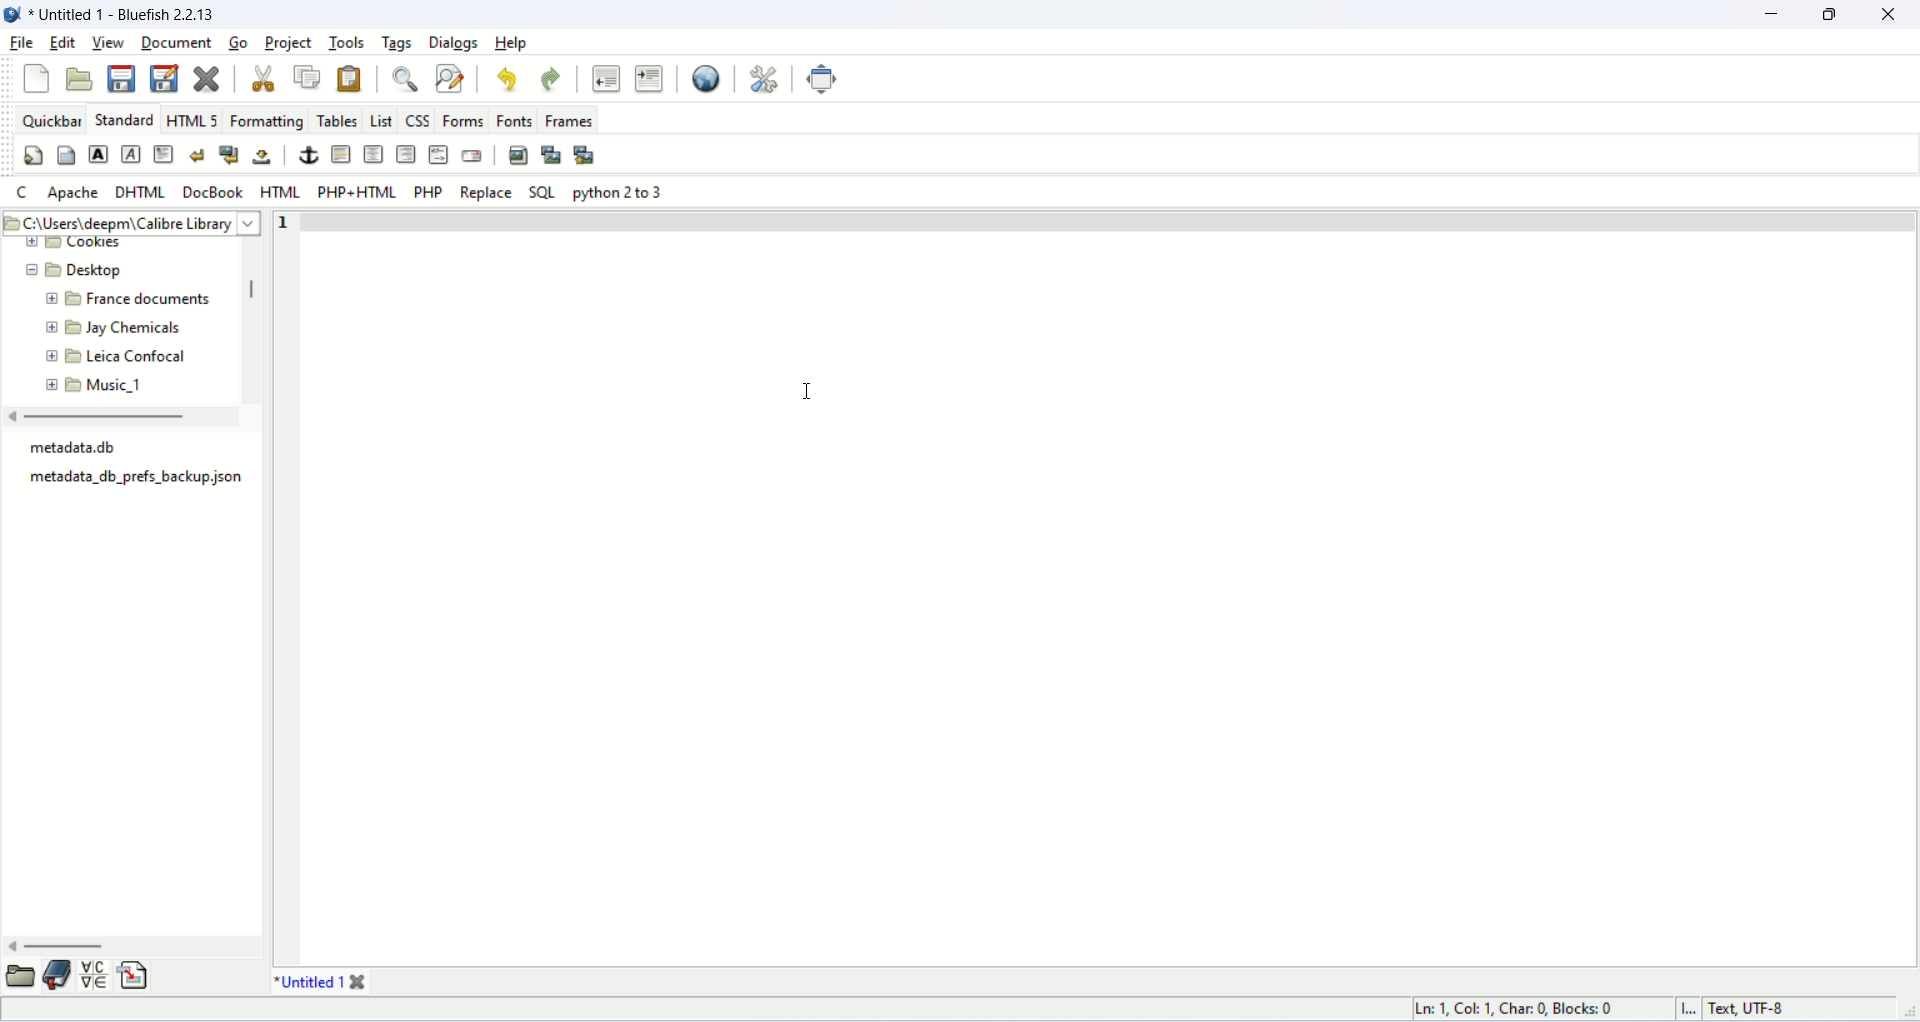  Describe the element at coordinates (120, 382) in the screenshot. I see `folder name` at that location.